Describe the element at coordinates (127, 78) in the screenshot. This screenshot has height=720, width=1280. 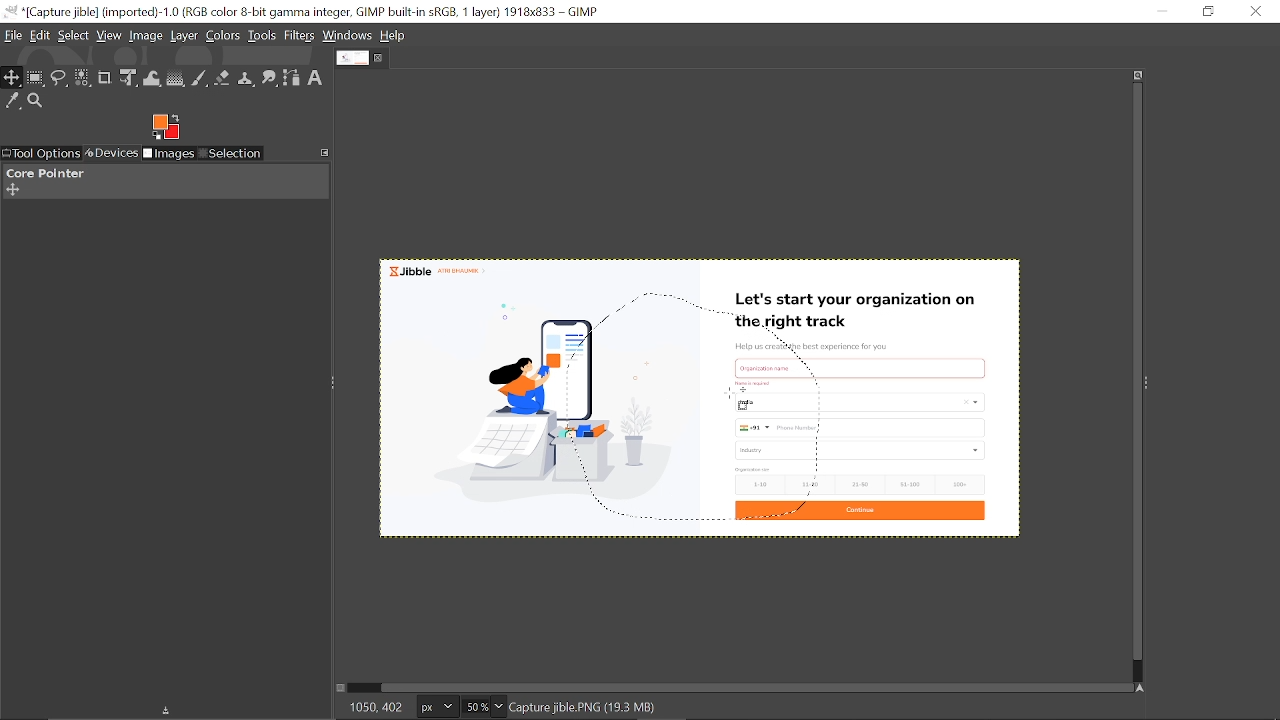
I see `Unified transform tool` at that location.